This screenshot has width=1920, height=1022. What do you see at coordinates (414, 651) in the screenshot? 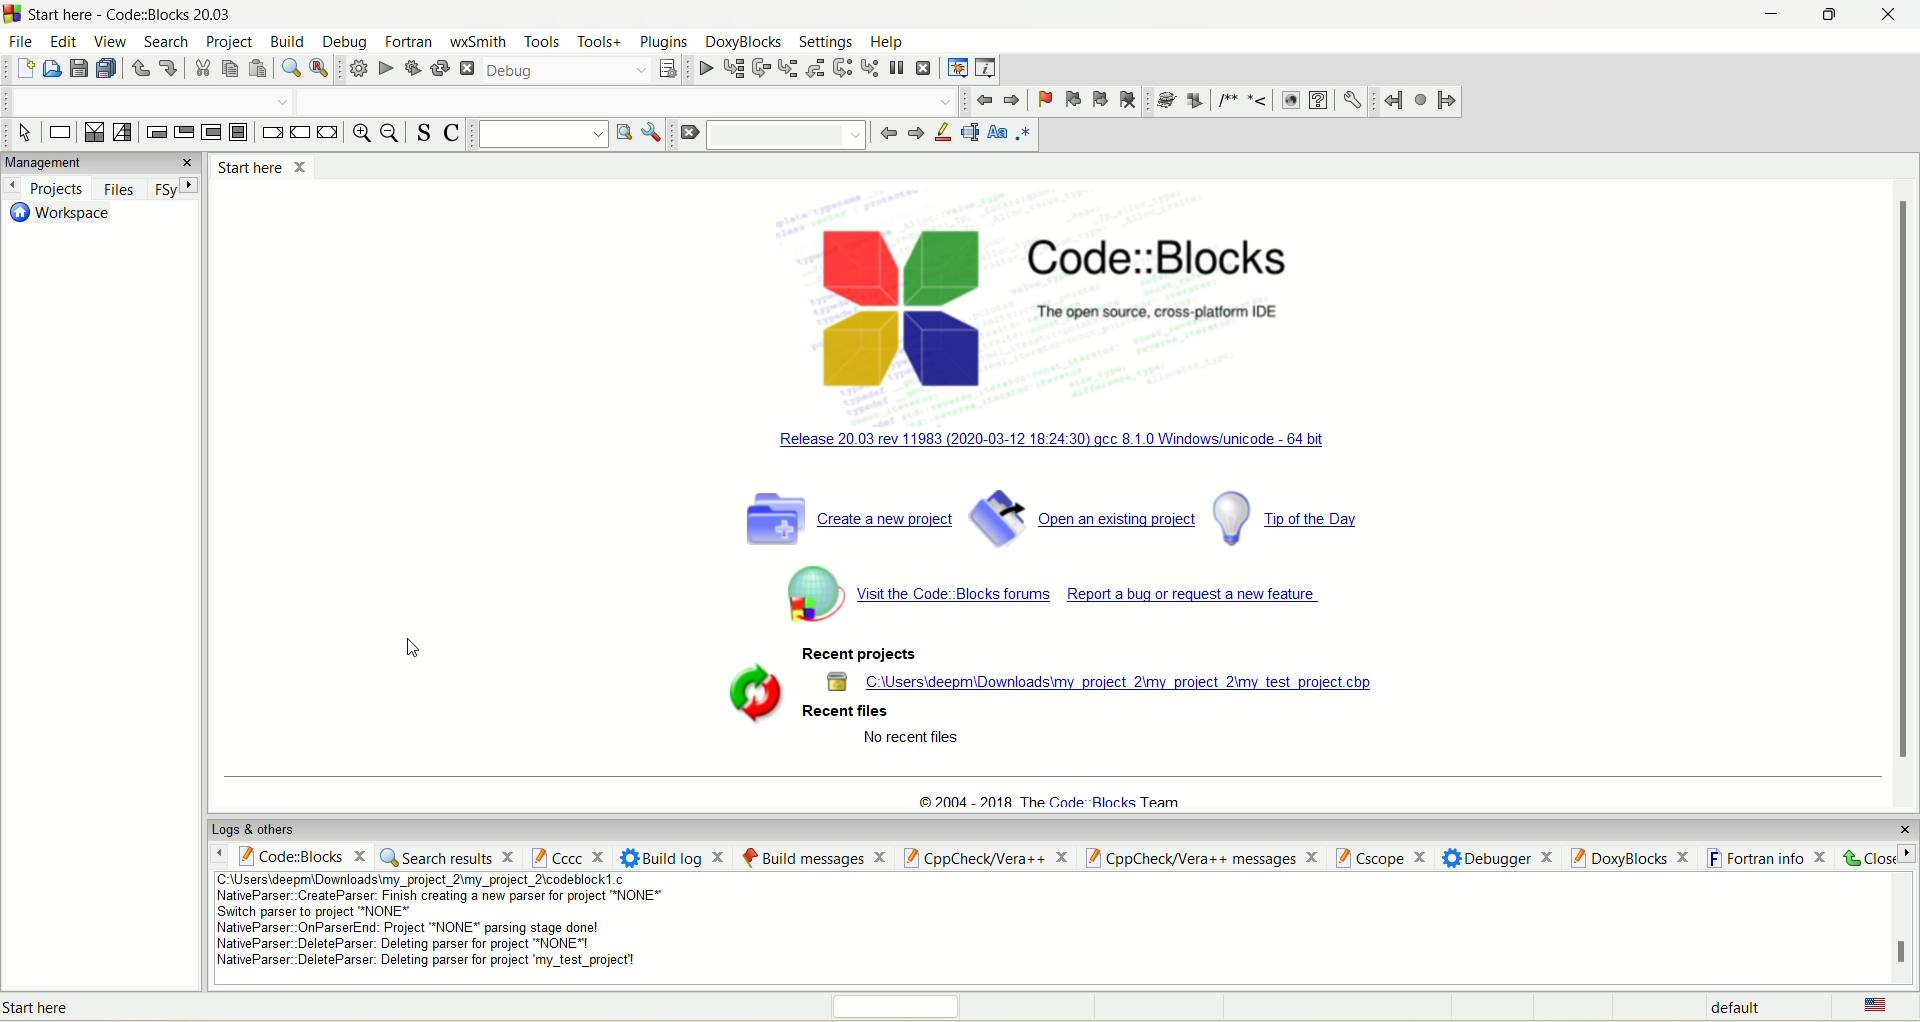
I see `Cursor` at bounding box center [414, 651].